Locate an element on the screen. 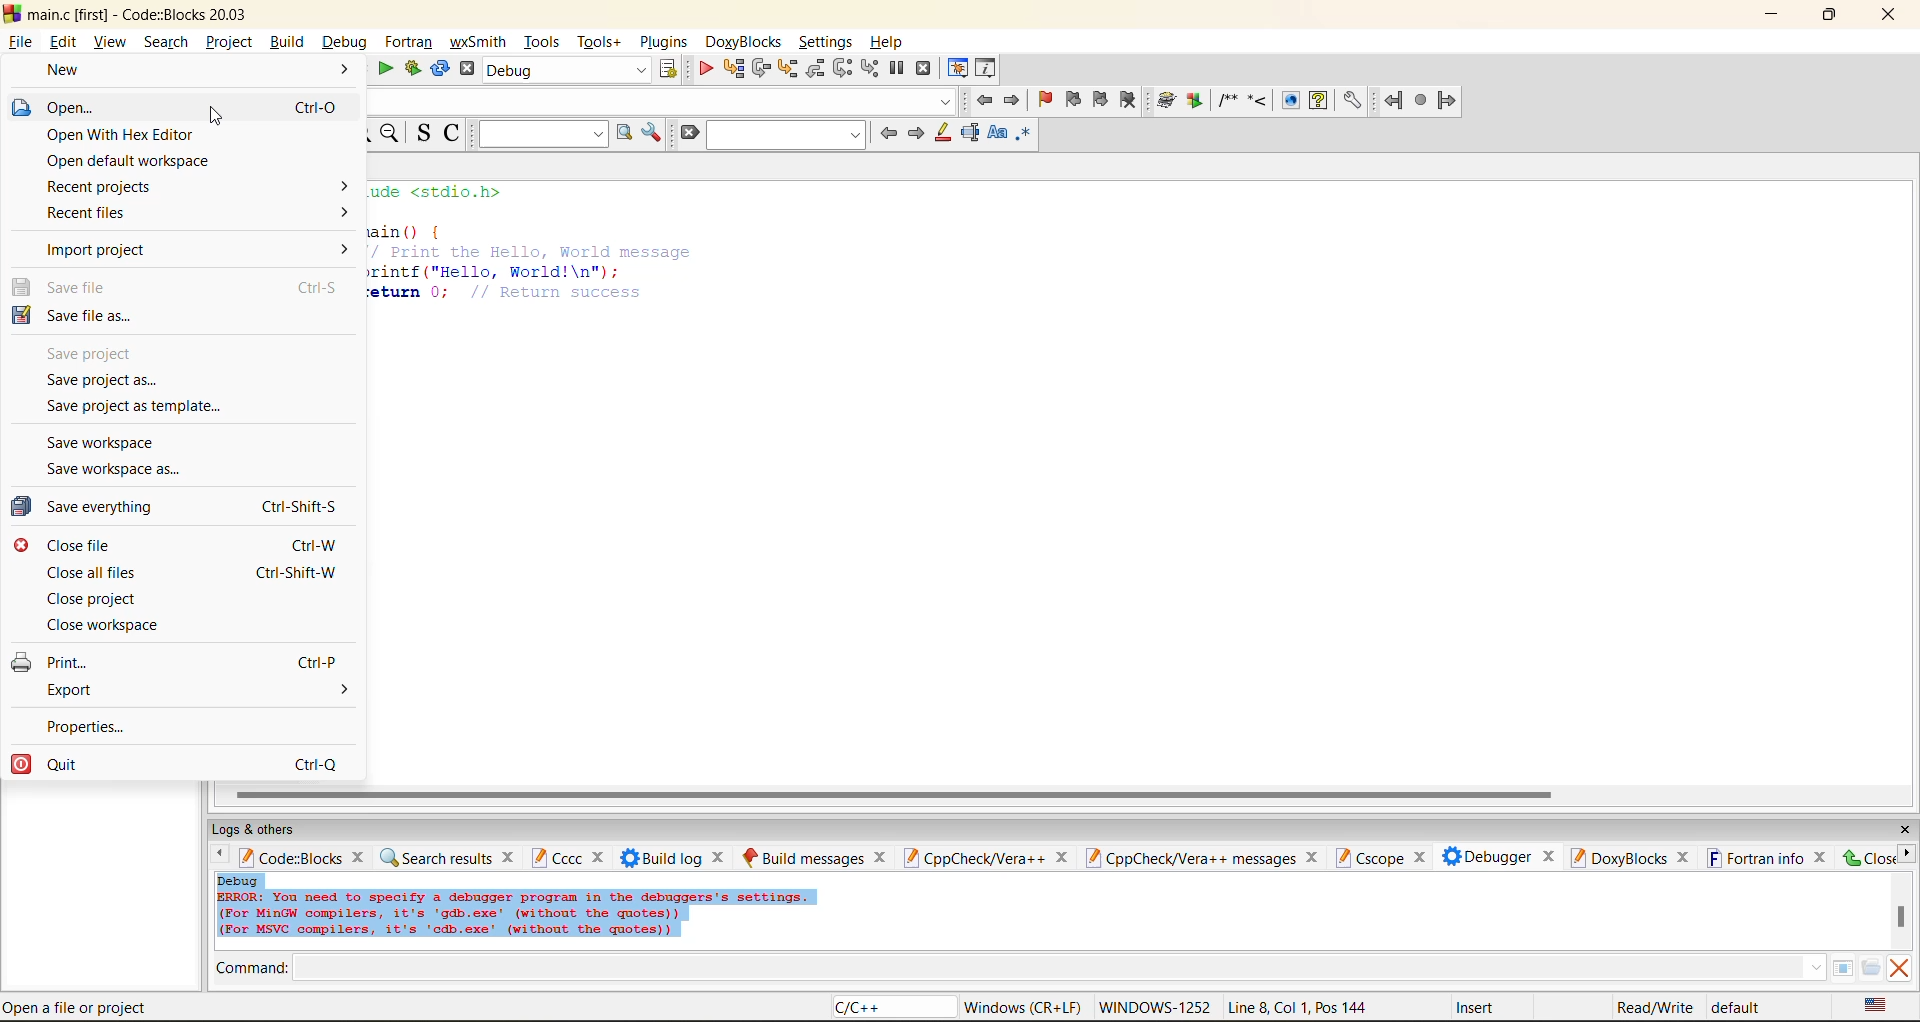  save with name icon is located at coordinates (21, 314).